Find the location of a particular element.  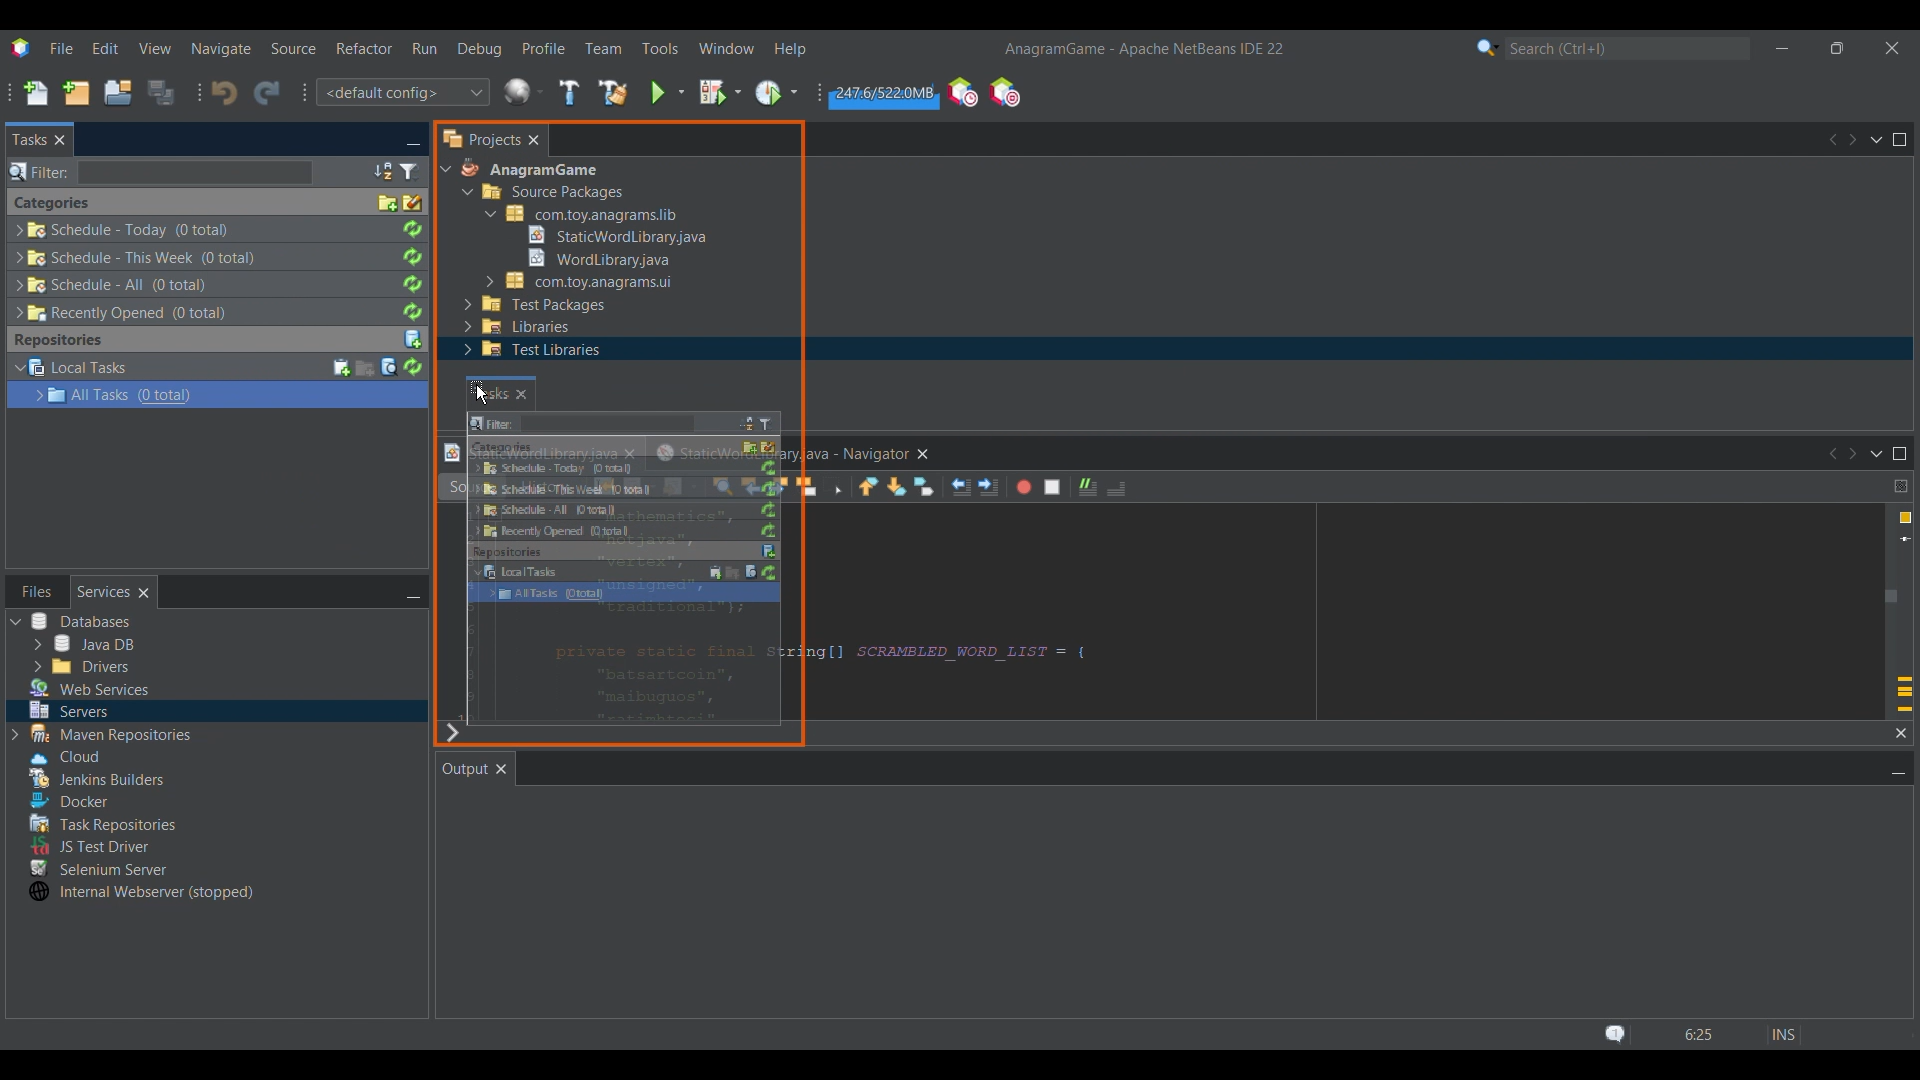

Minimize is located at coordinates (413, 141).